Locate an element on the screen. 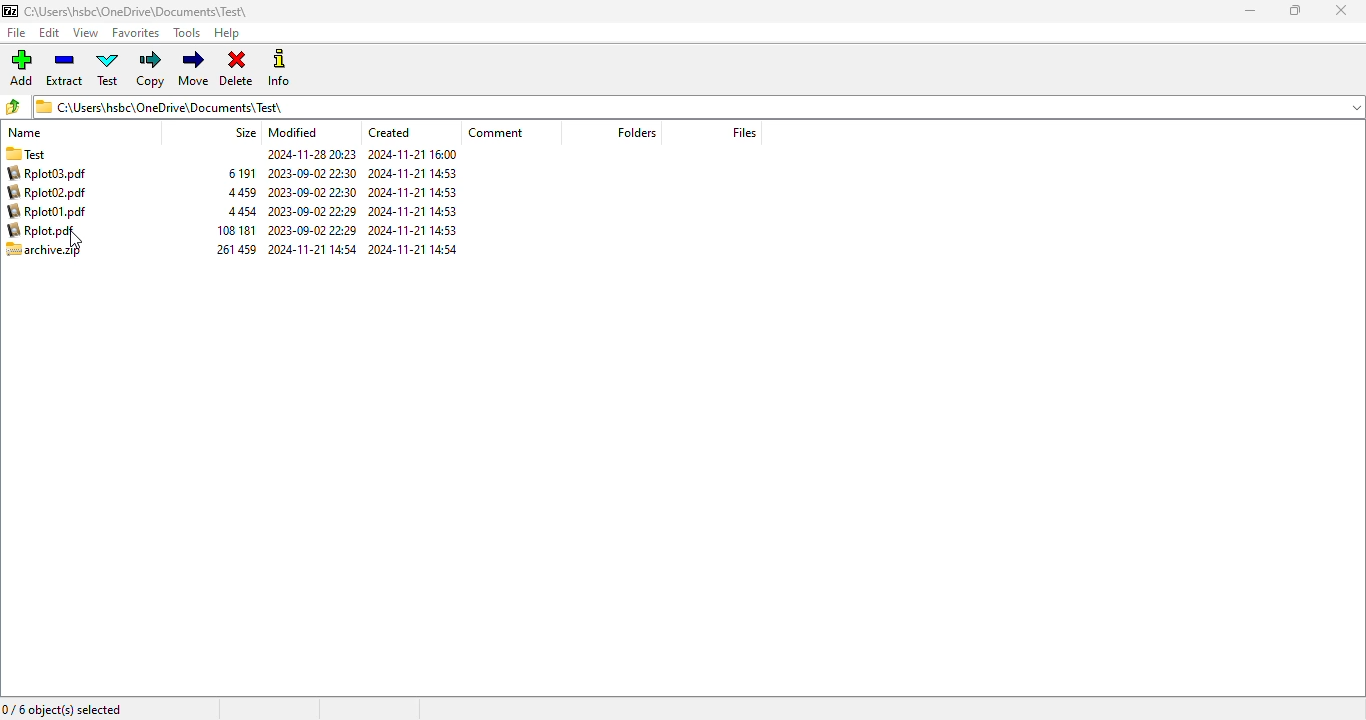 The width and height of the screenshot is (1366, 720). pdf files is located at coordinates (50, 202).